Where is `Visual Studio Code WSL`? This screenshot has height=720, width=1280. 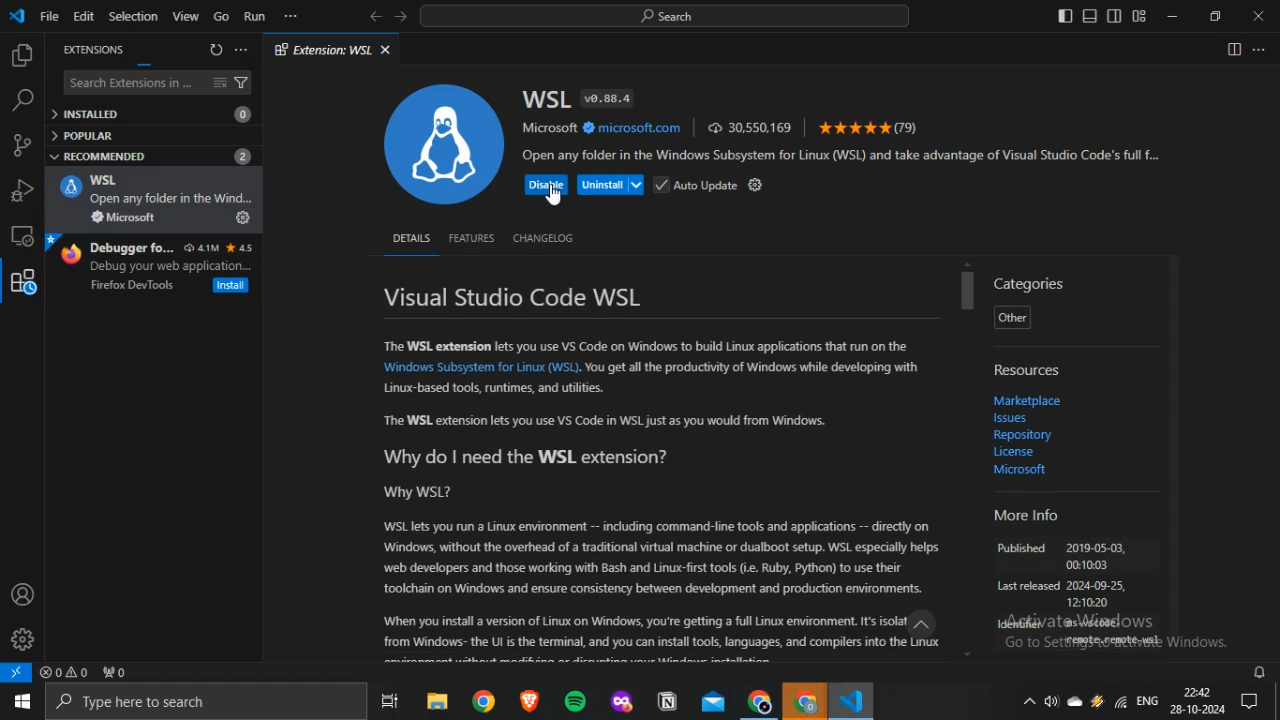
Visual Studio Code WSL is located at coordinates (514, 297).